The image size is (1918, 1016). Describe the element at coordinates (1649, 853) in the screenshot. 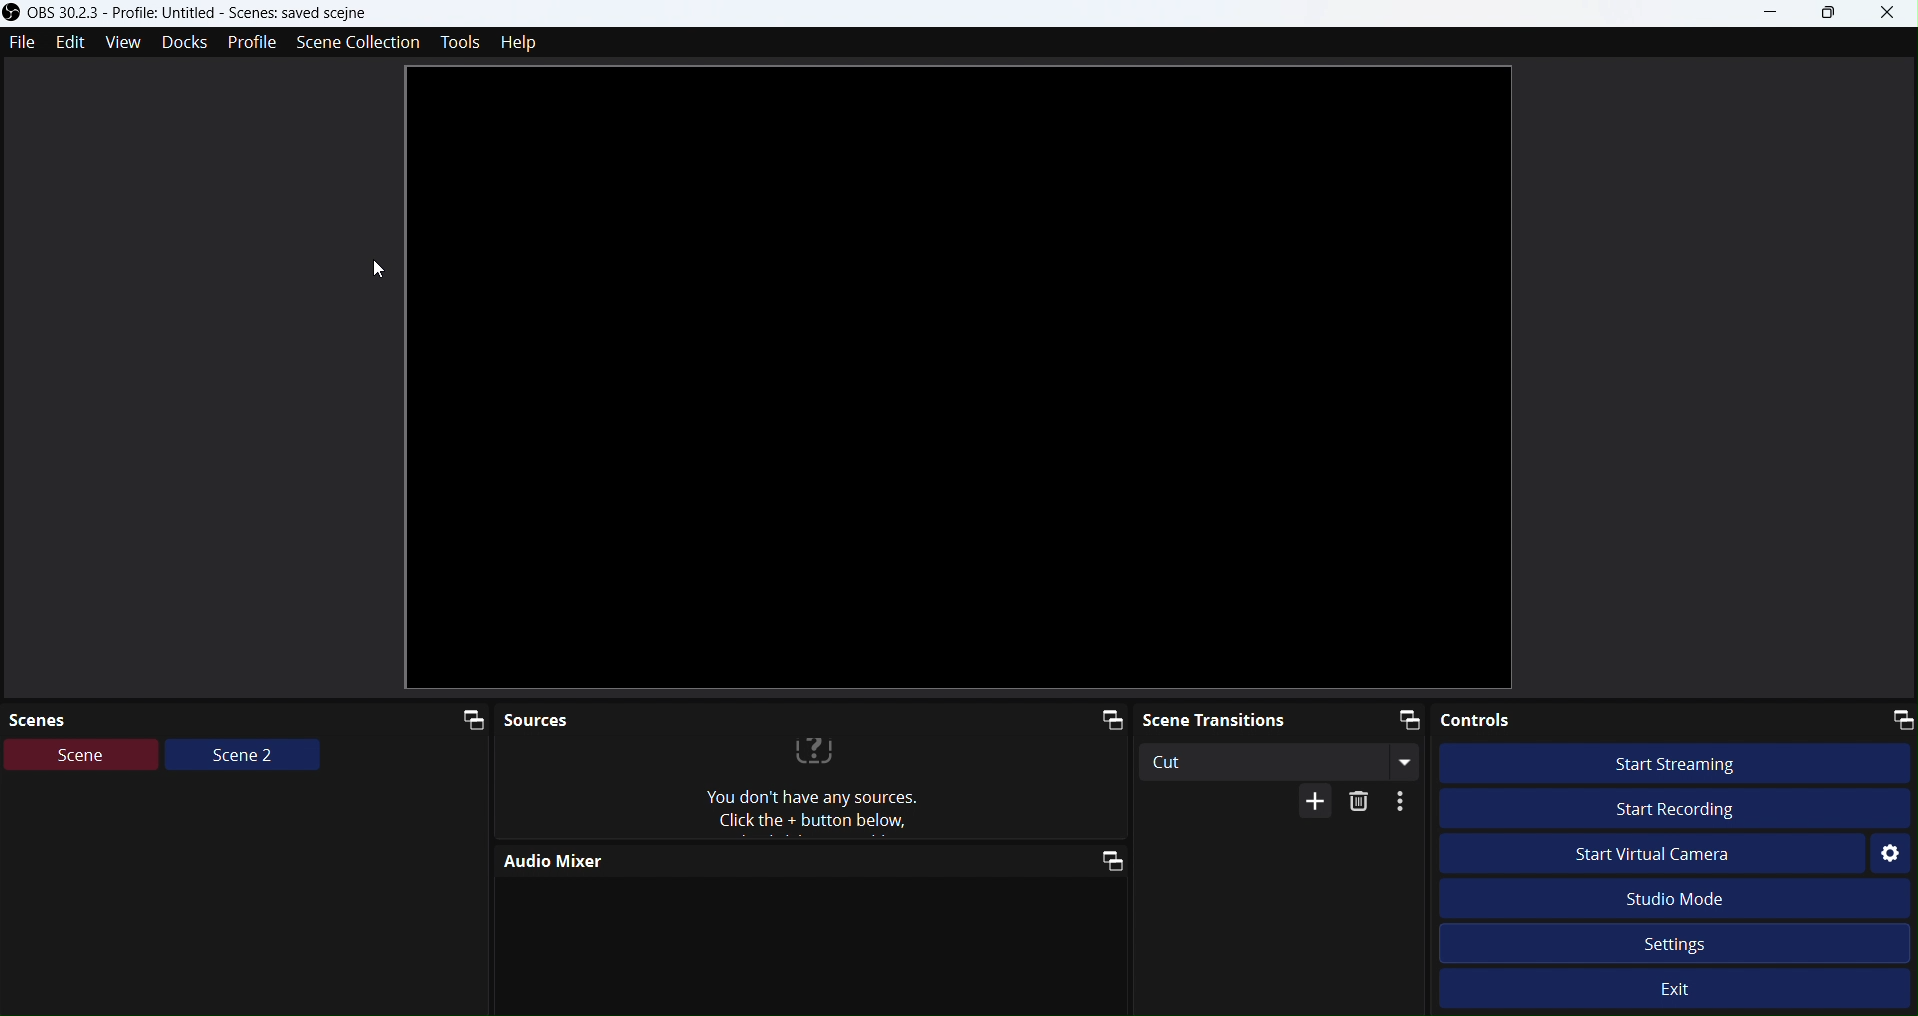

I see `Start Virtual Camera` at that location.